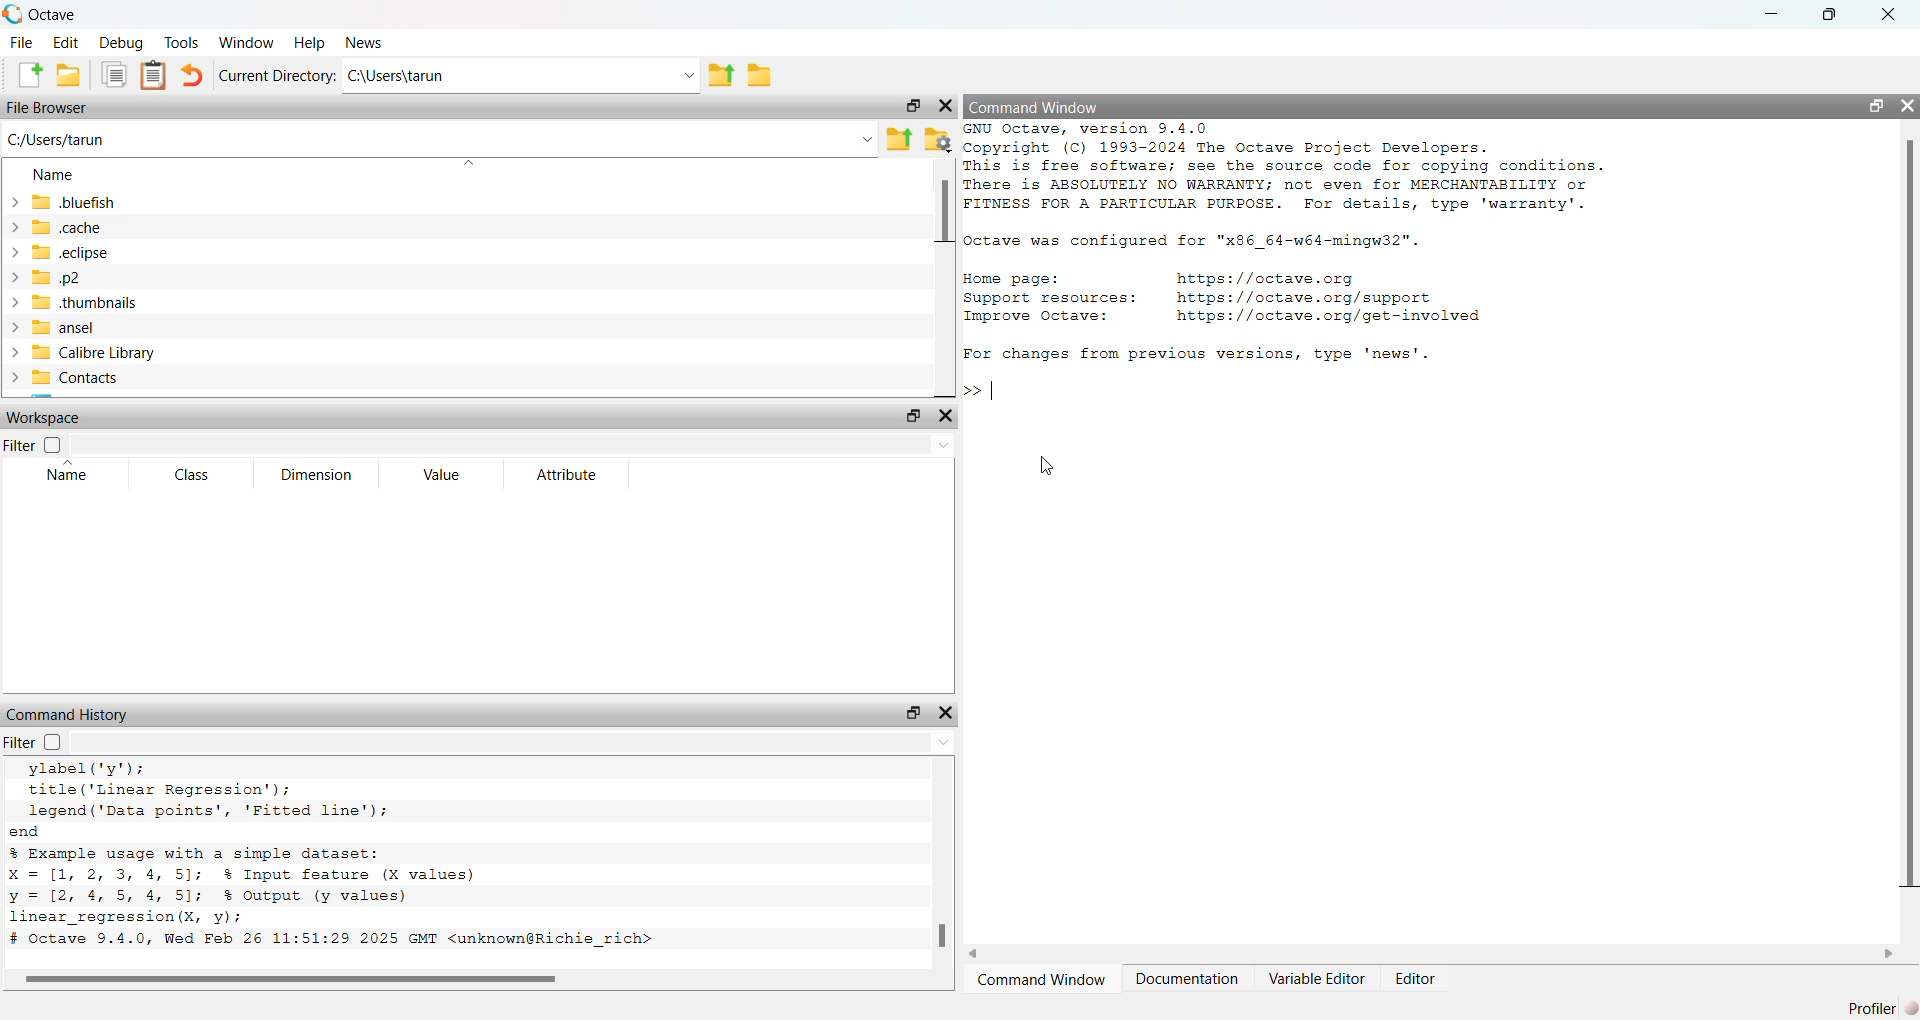 The width and height of the screenshot is (1920, 1020). Describe the element at coordinates (1230, 297) in the screenshot. I see `details of resources of octave` at that location.